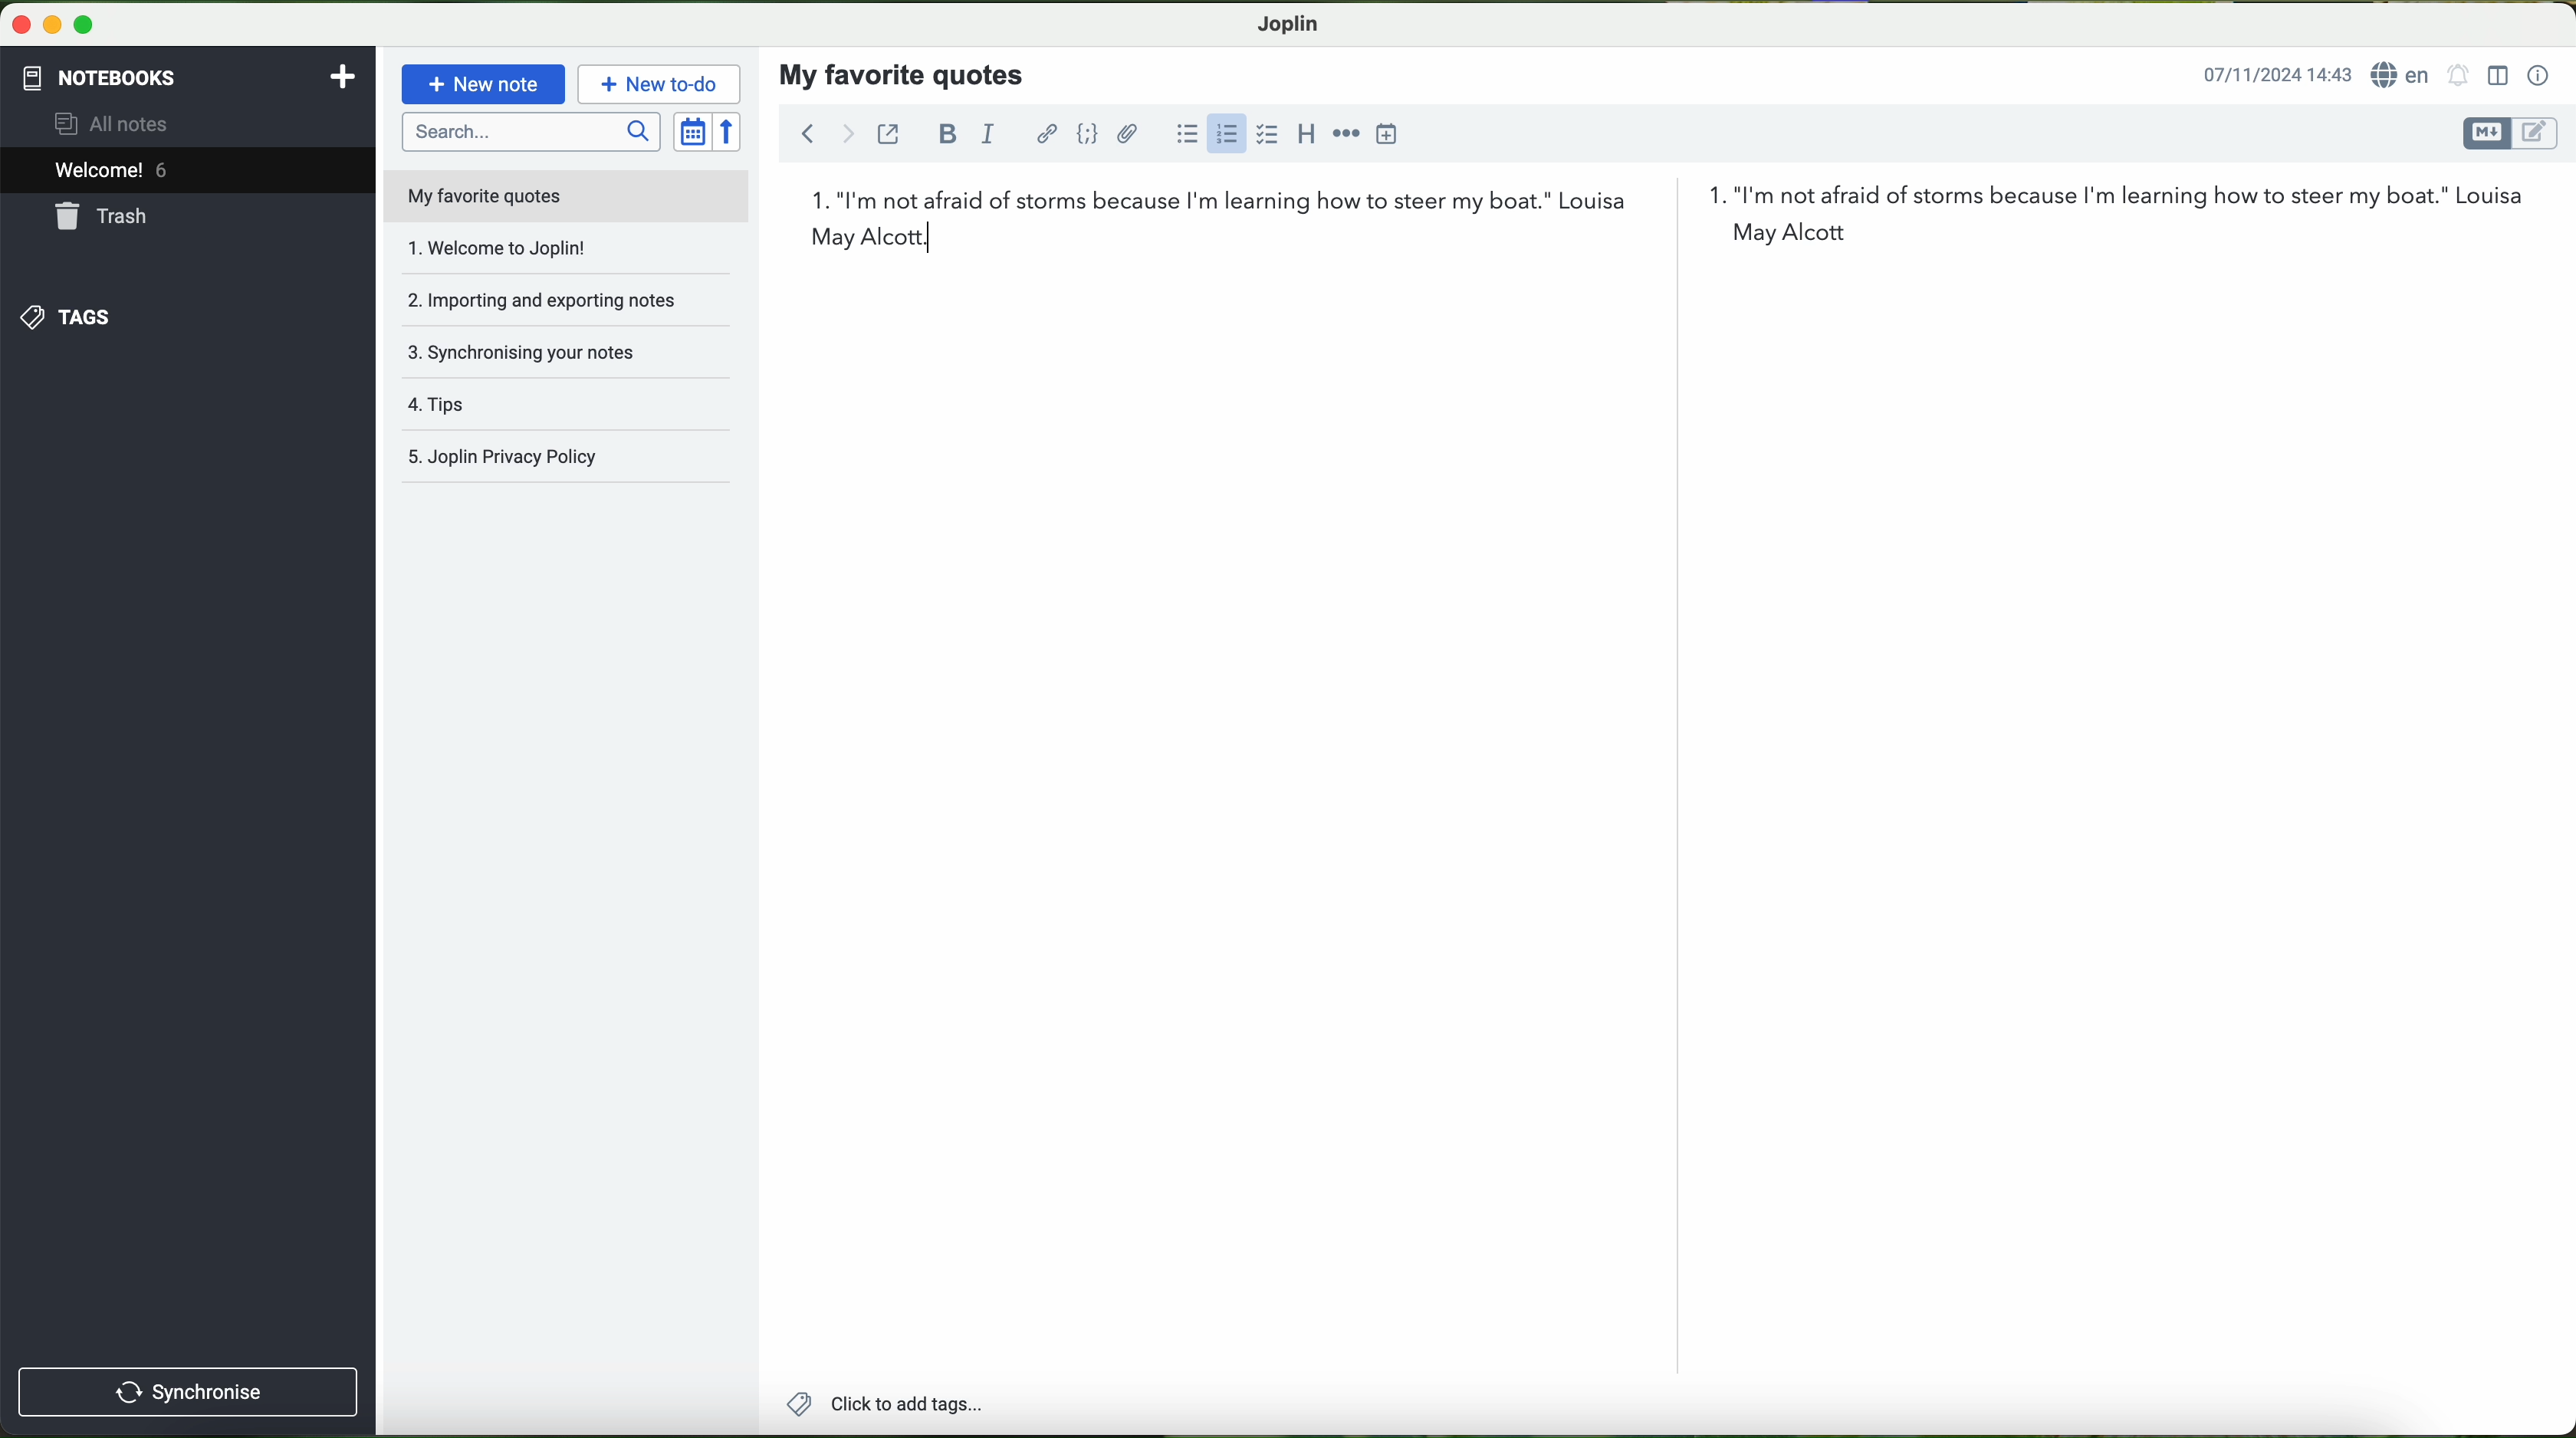  I want to click on toggle editor layout, so click(2497, 76).